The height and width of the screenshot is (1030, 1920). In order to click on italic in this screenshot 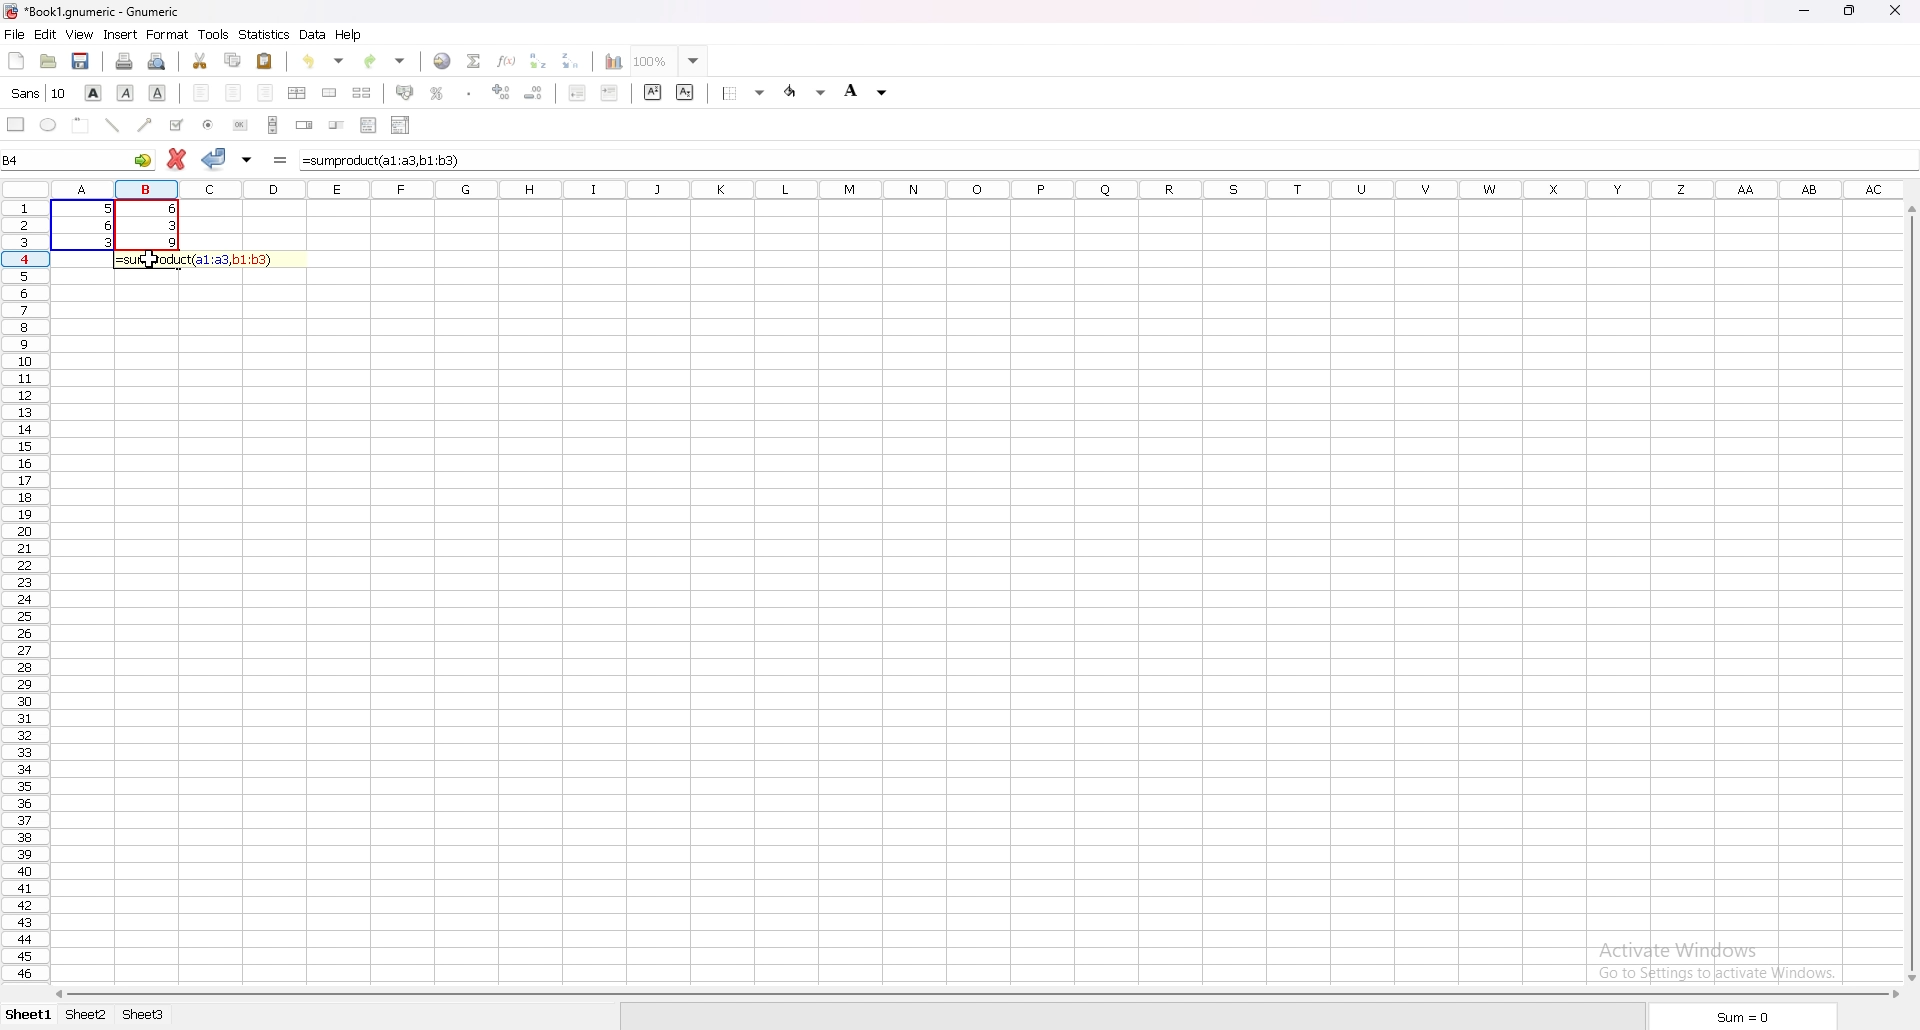, I will do `click(125, 94)`.